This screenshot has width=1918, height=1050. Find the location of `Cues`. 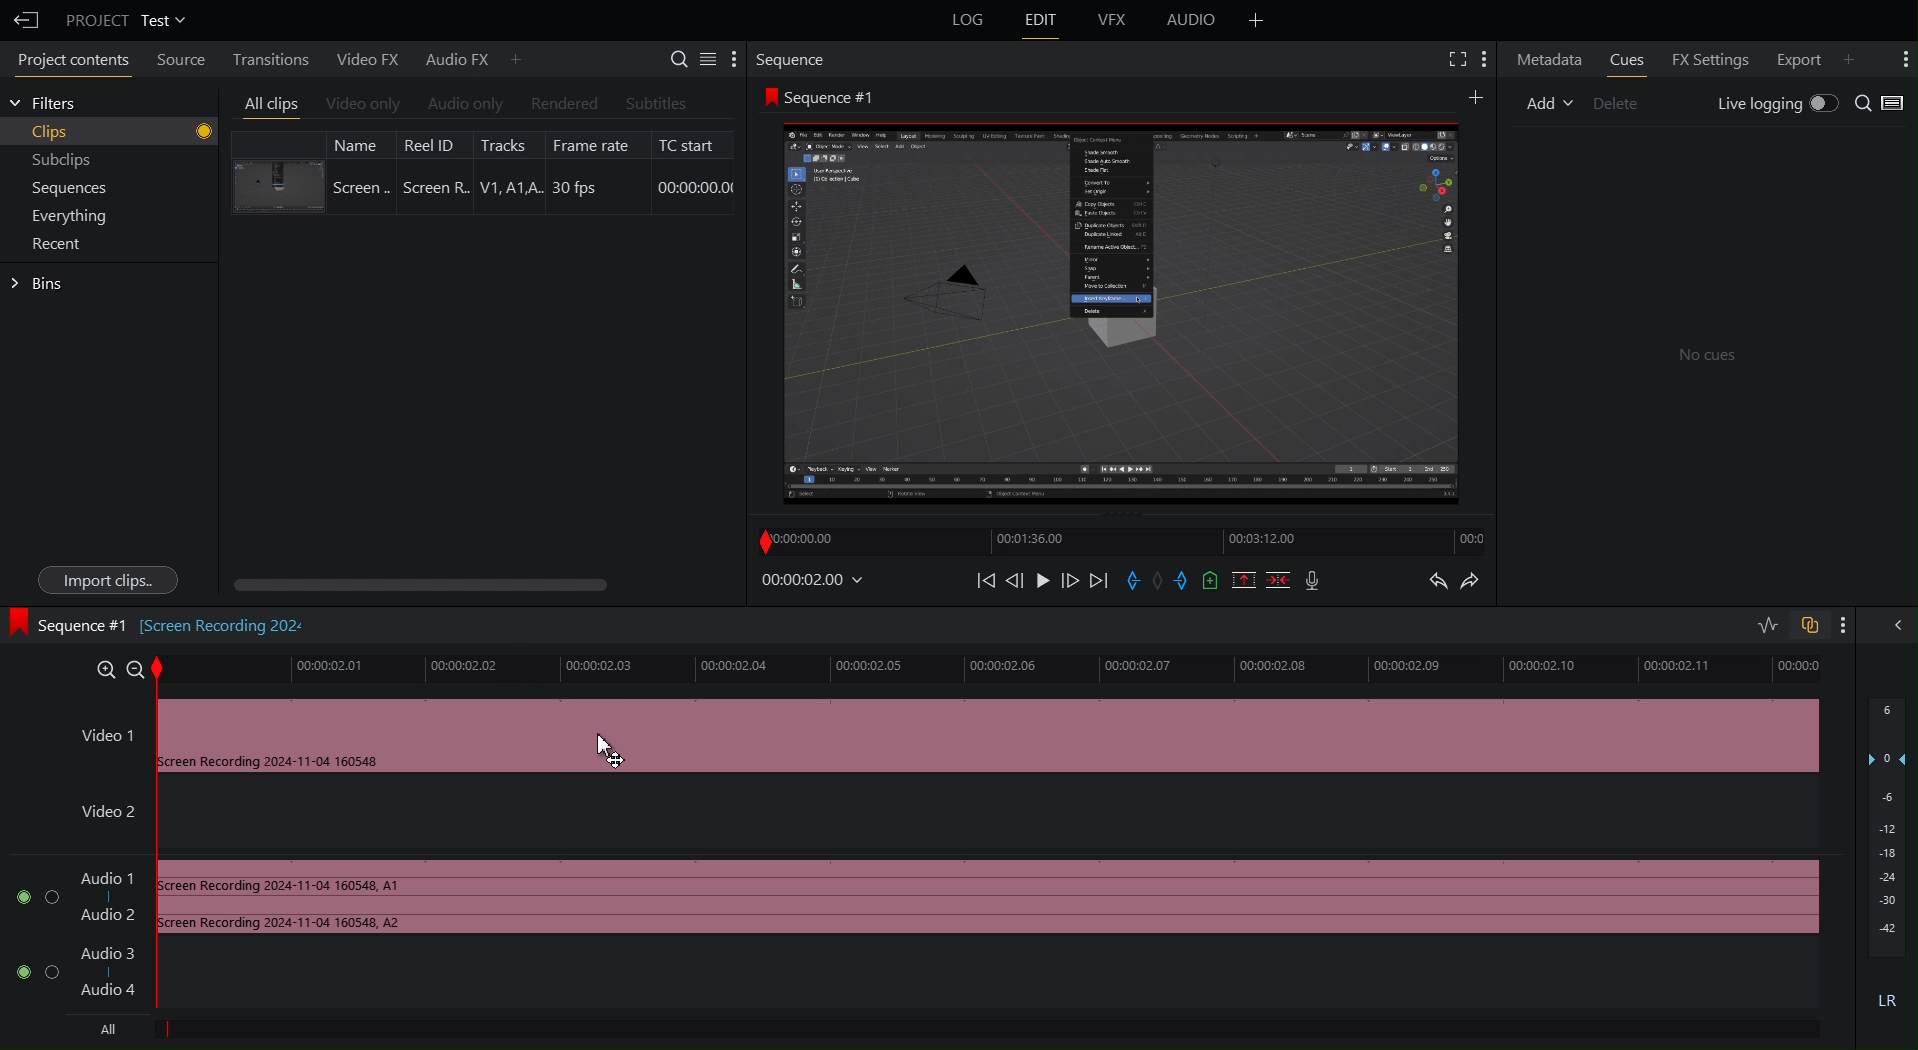

Cues is located at coordinates (1626, 61).